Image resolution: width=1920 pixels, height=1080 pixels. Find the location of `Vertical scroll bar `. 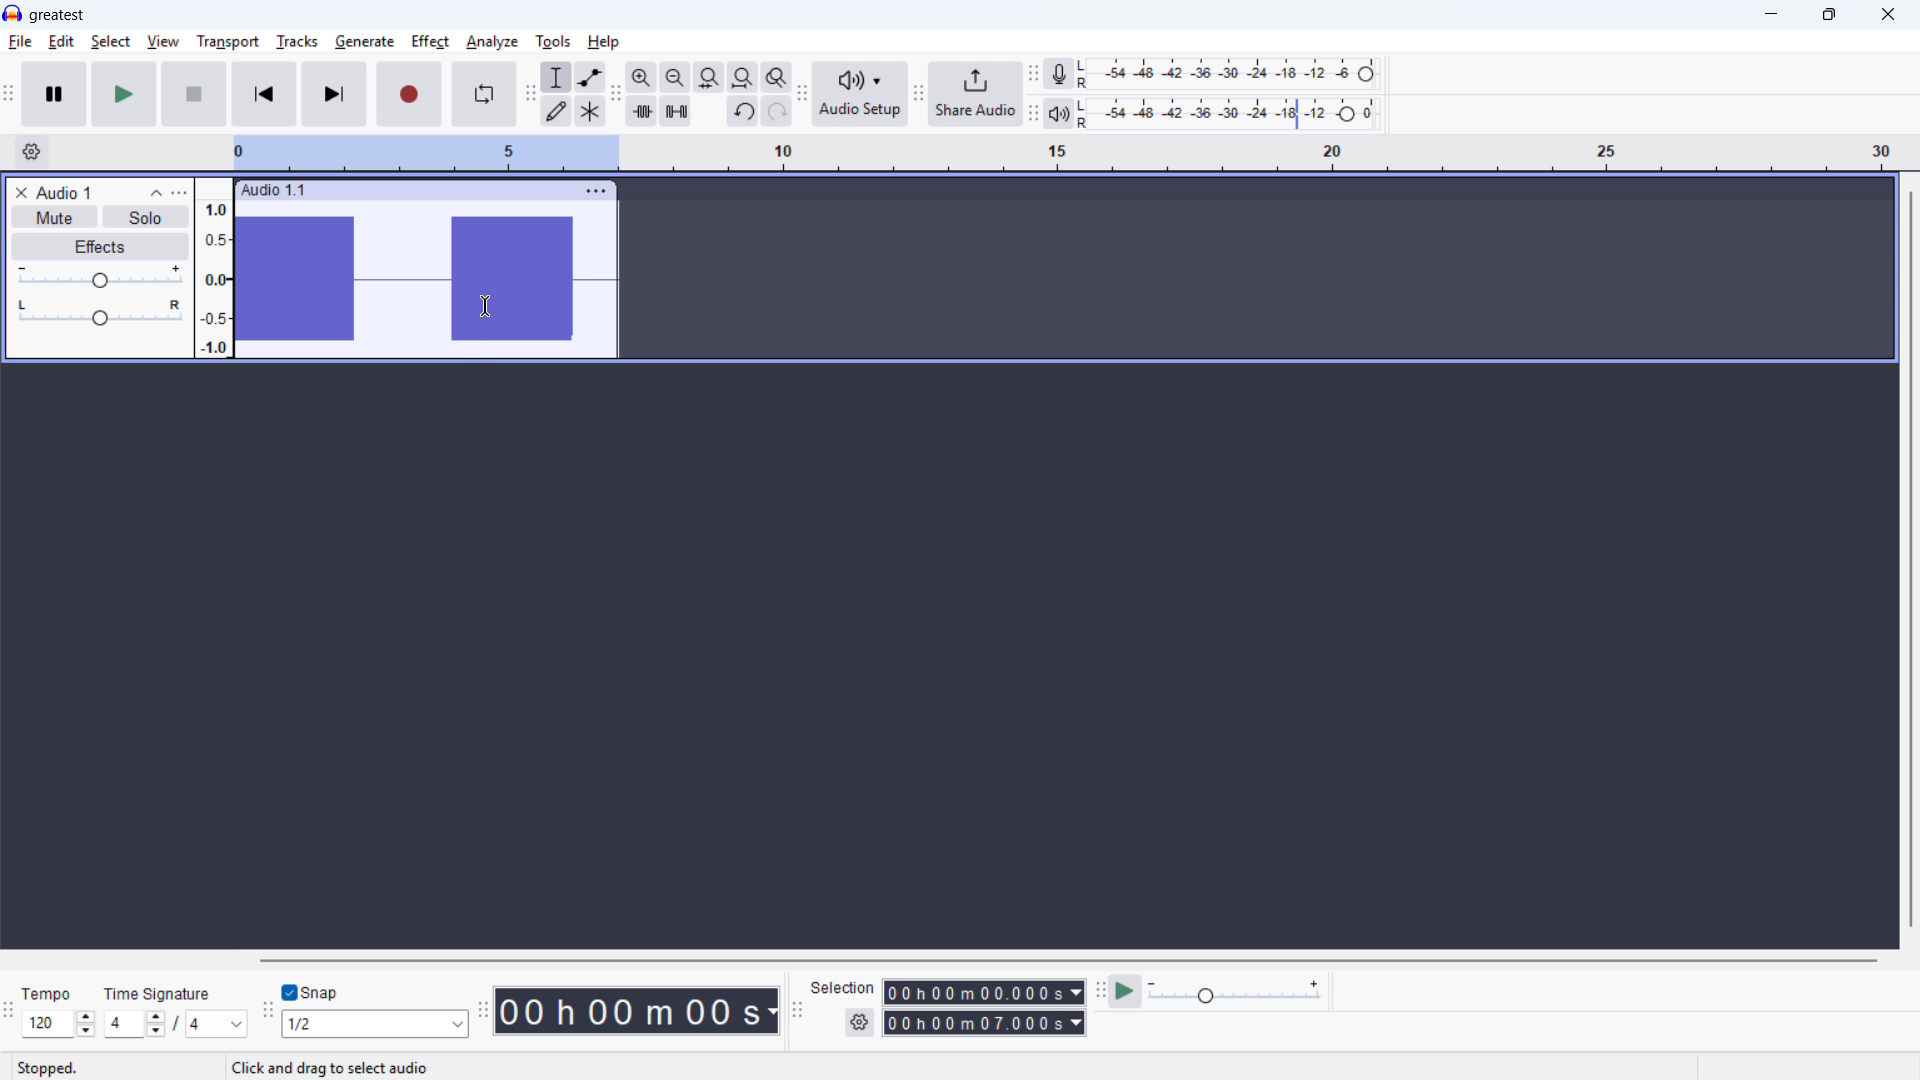

Vertical scroll bar  is located at coordinates (1911, 561).